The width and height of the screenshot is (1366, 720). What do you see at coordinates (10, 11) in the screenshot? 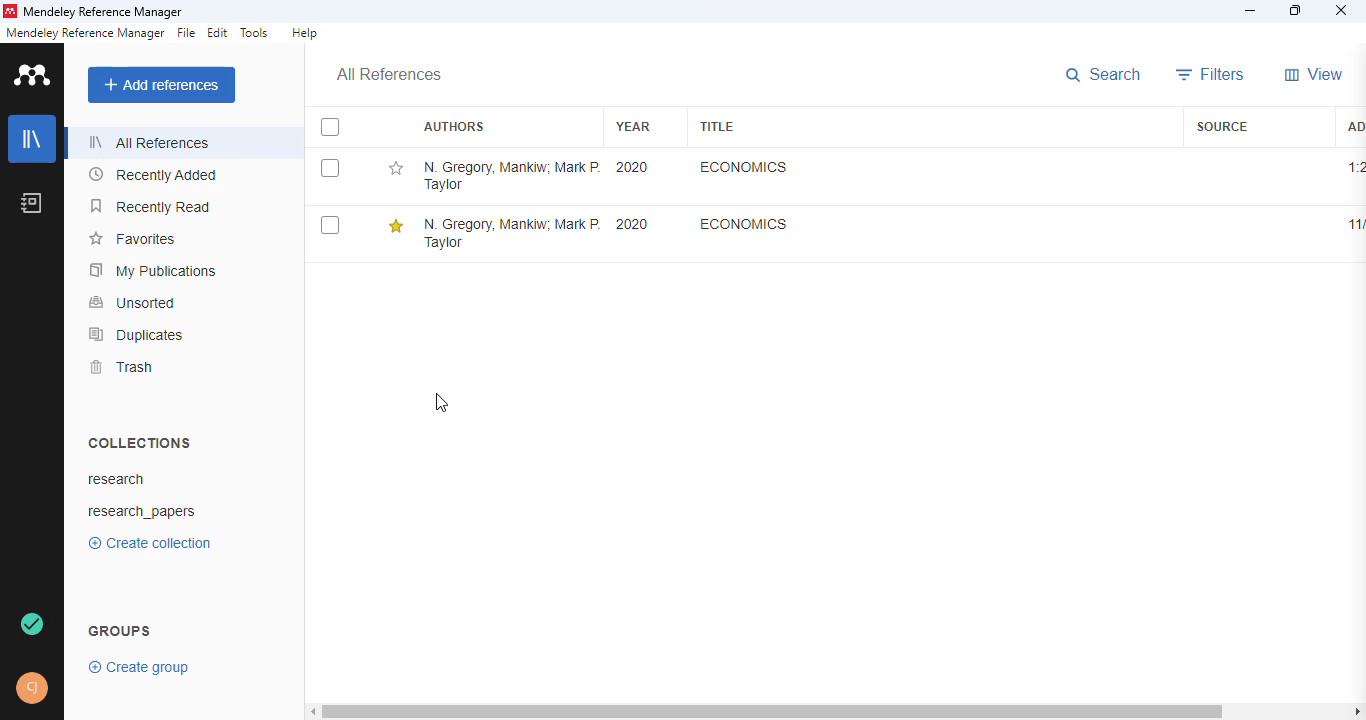
I see `logo` at bounding box center [10, 11].